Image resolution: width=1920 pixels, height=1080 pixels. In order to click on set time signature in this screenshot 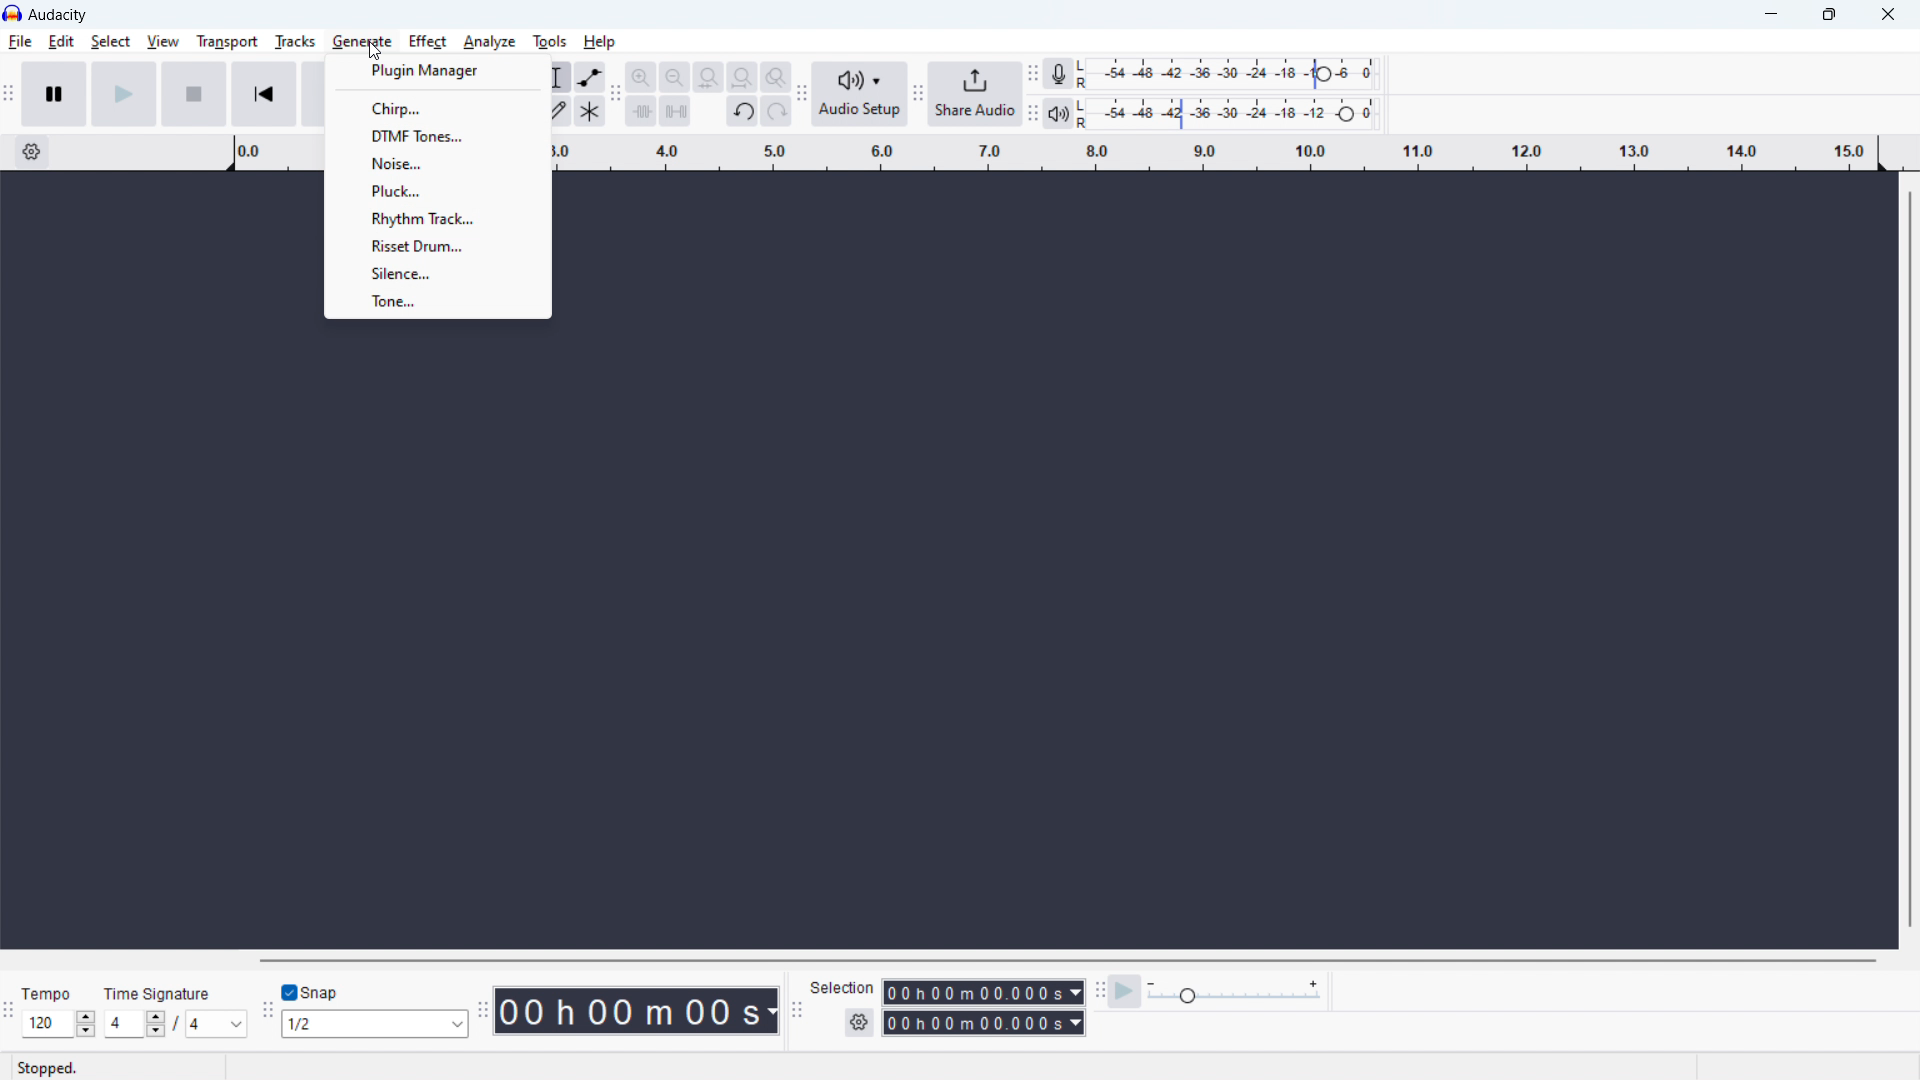, I will do `click(175, 1025)`.